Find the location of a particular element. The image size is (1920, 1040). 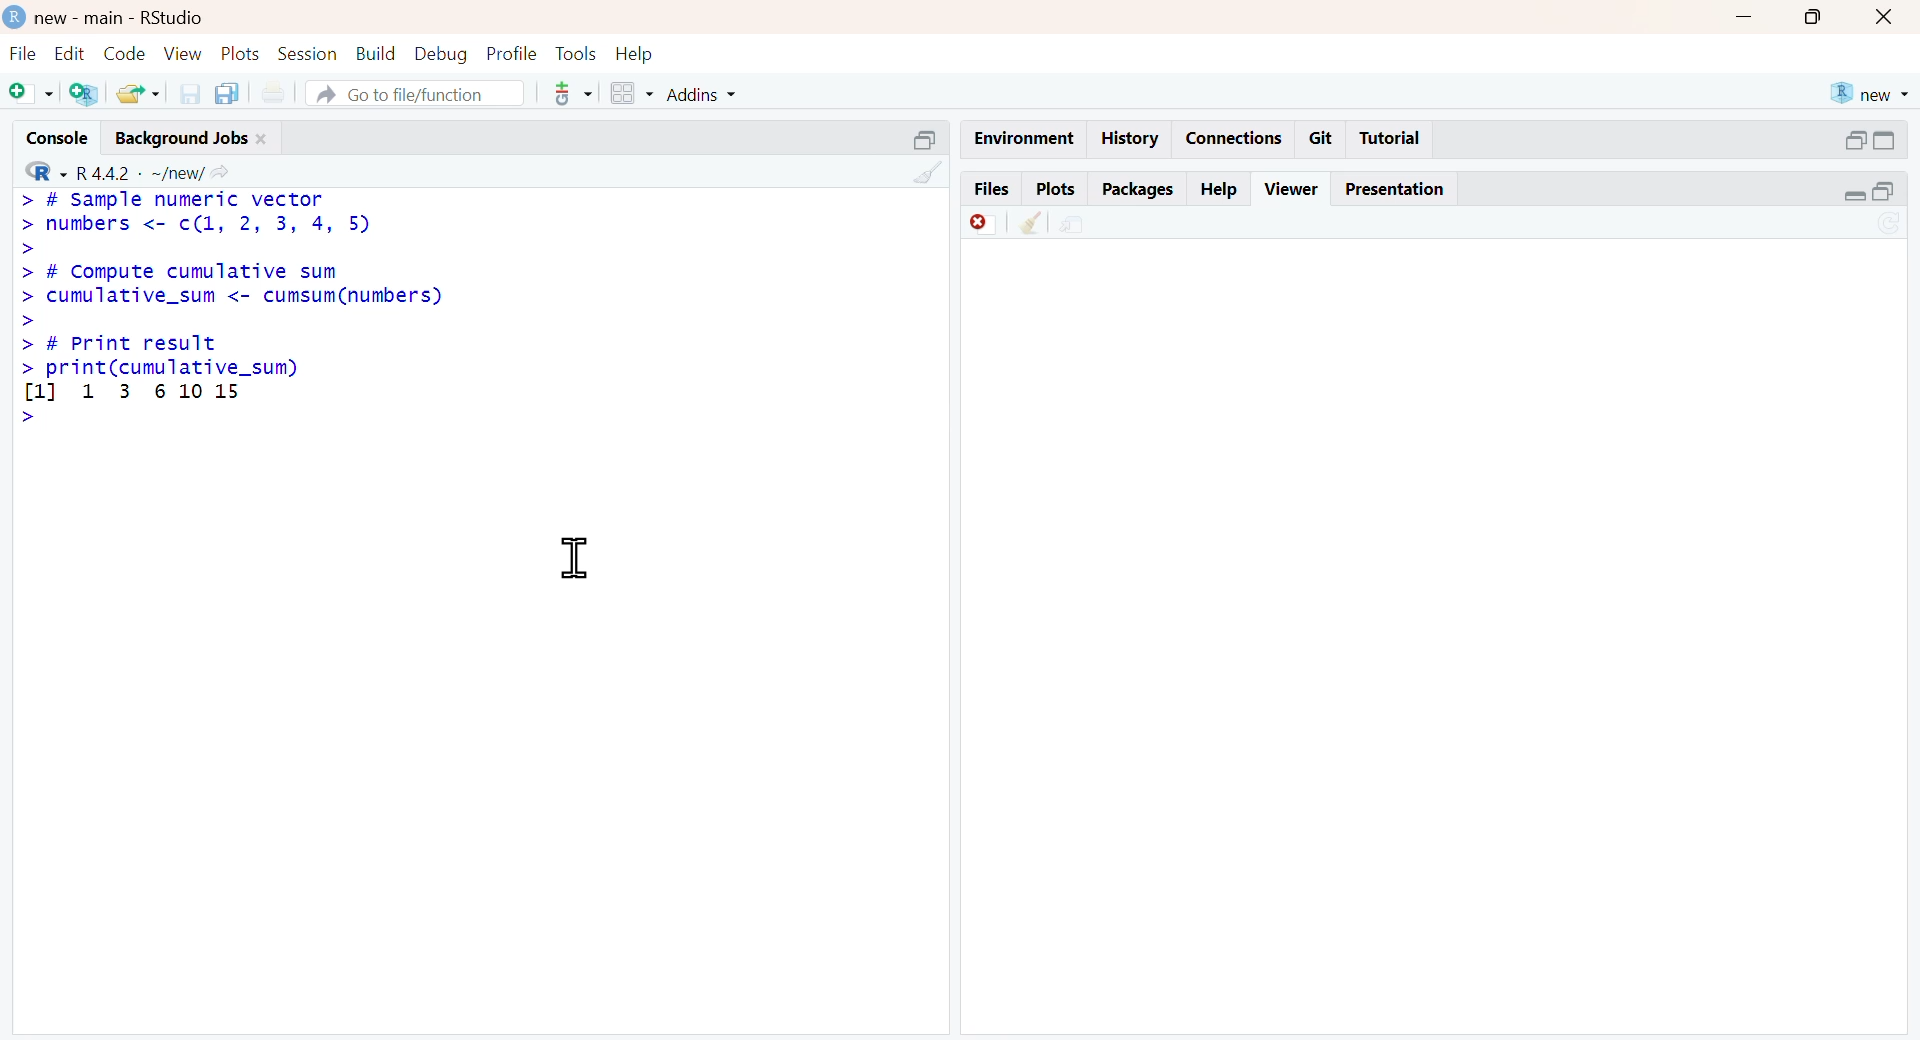

logo is located at coordinates (15, 18).